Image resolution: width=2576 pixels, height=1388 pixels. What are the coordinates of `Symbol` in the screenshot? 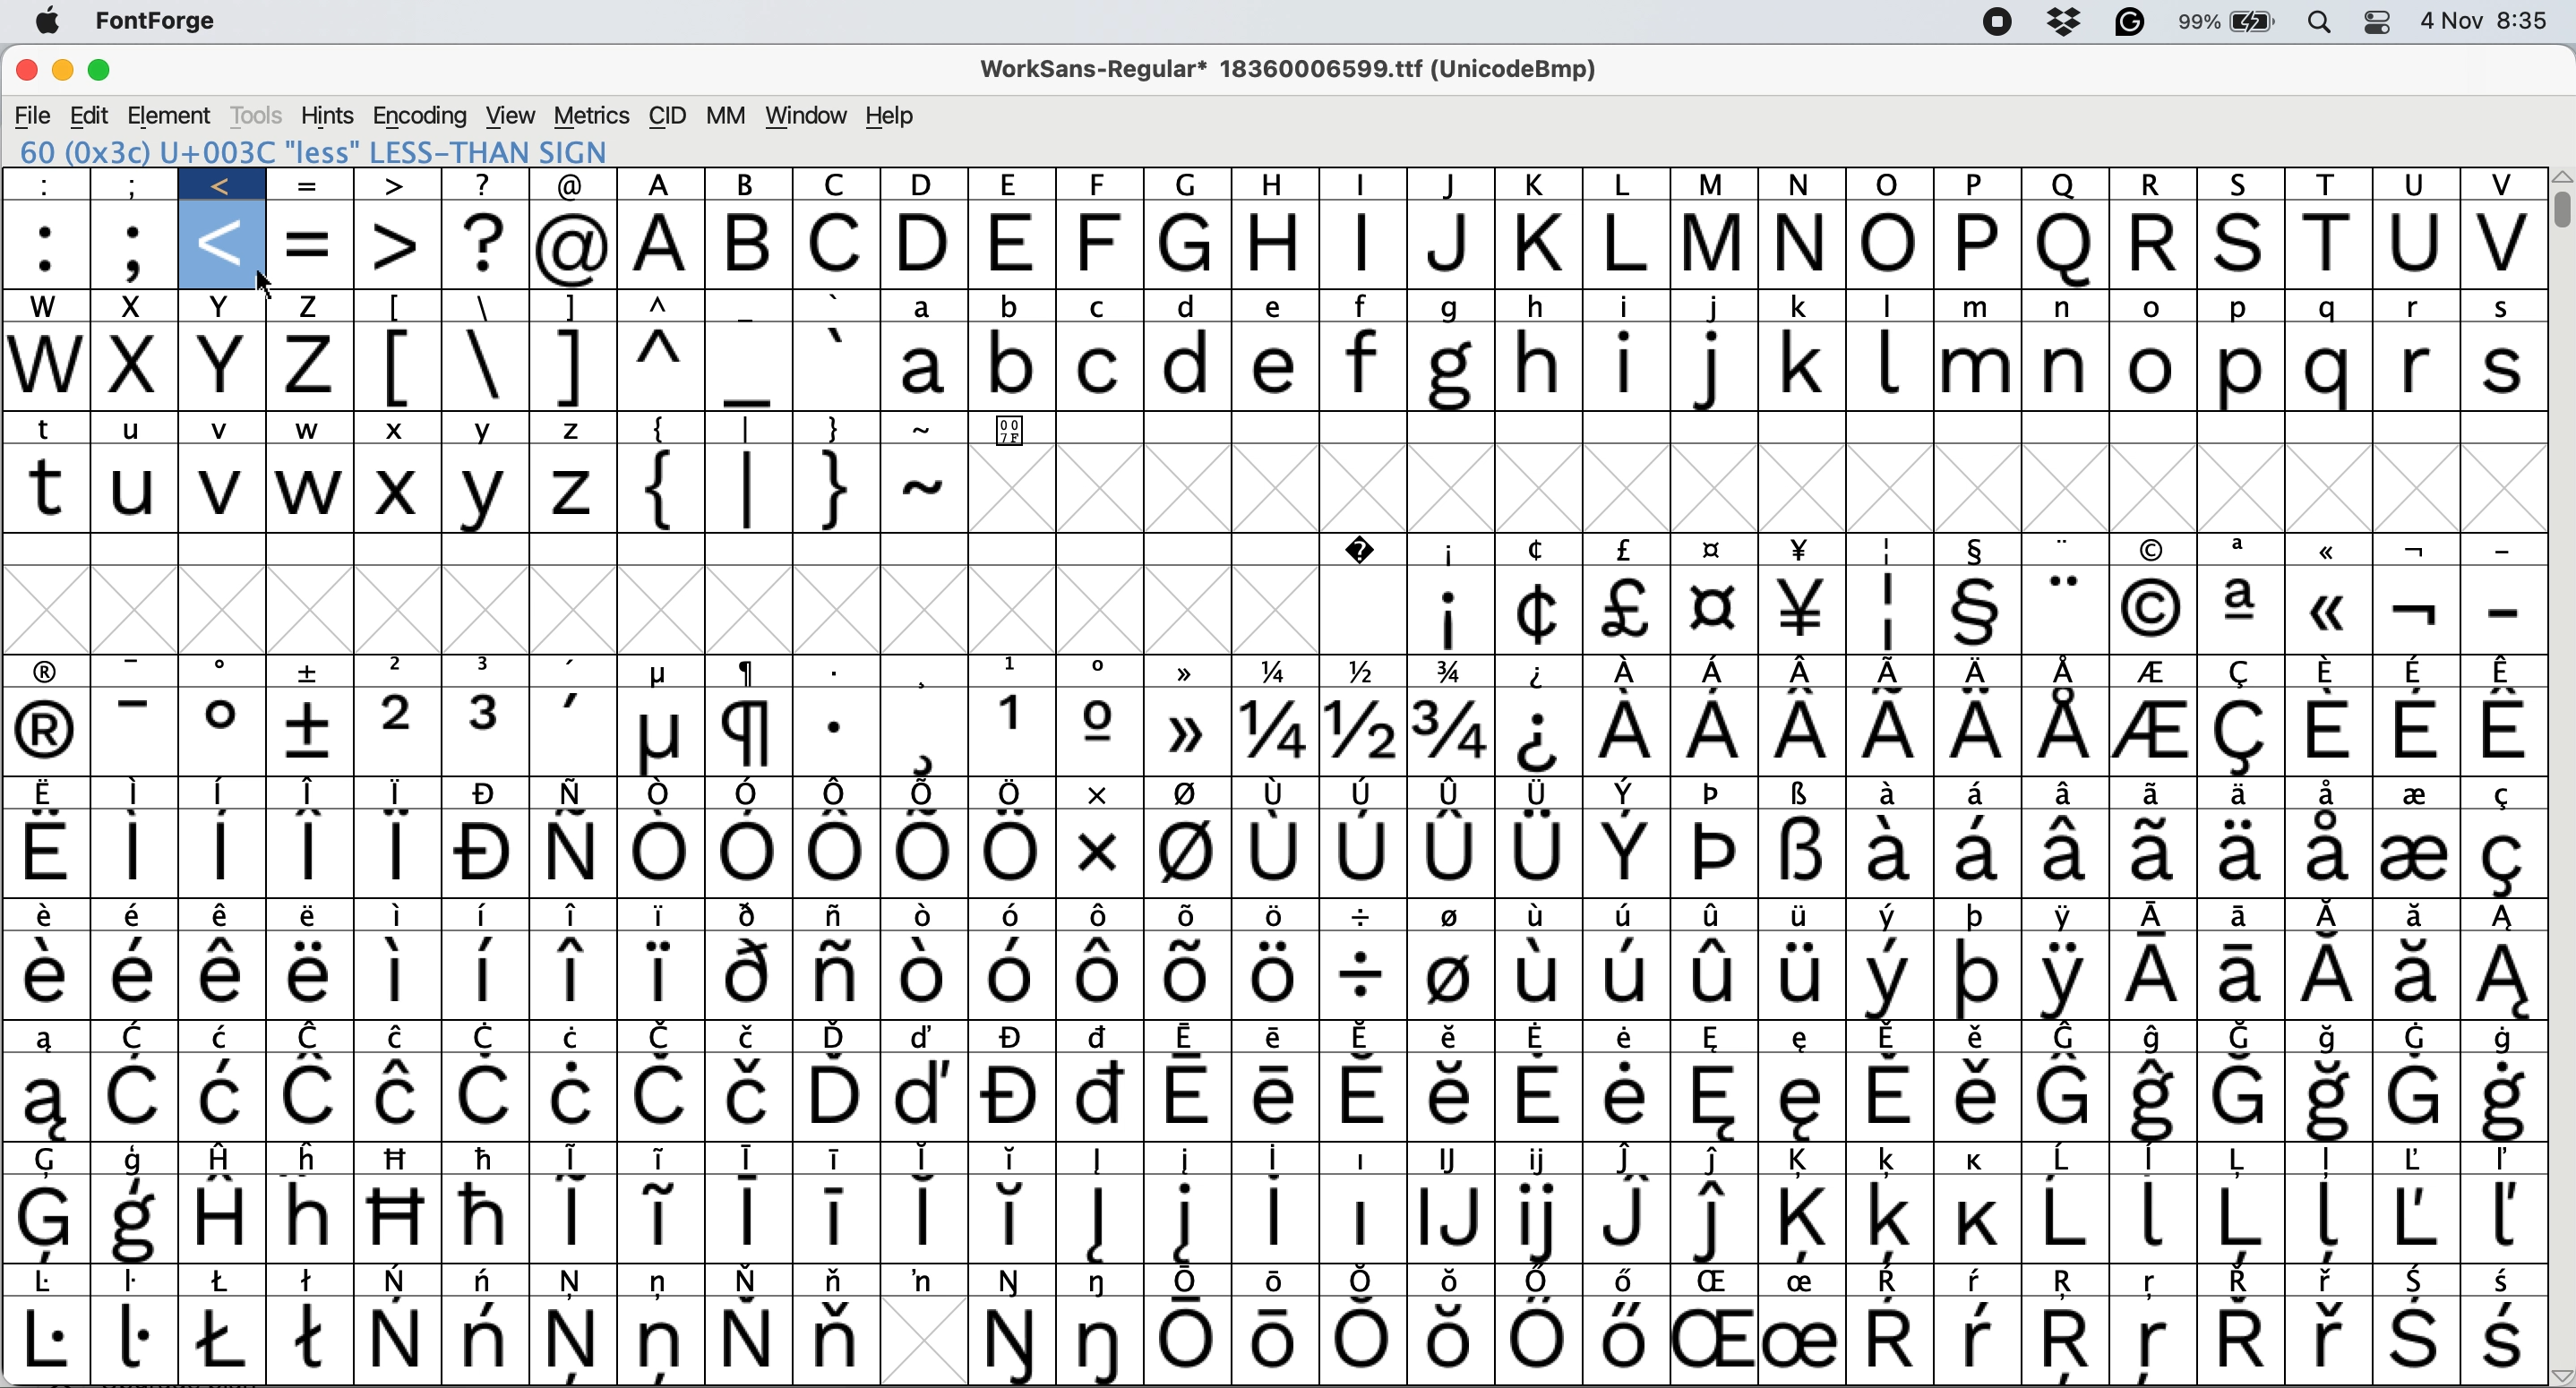 It's located at (1187, 733).